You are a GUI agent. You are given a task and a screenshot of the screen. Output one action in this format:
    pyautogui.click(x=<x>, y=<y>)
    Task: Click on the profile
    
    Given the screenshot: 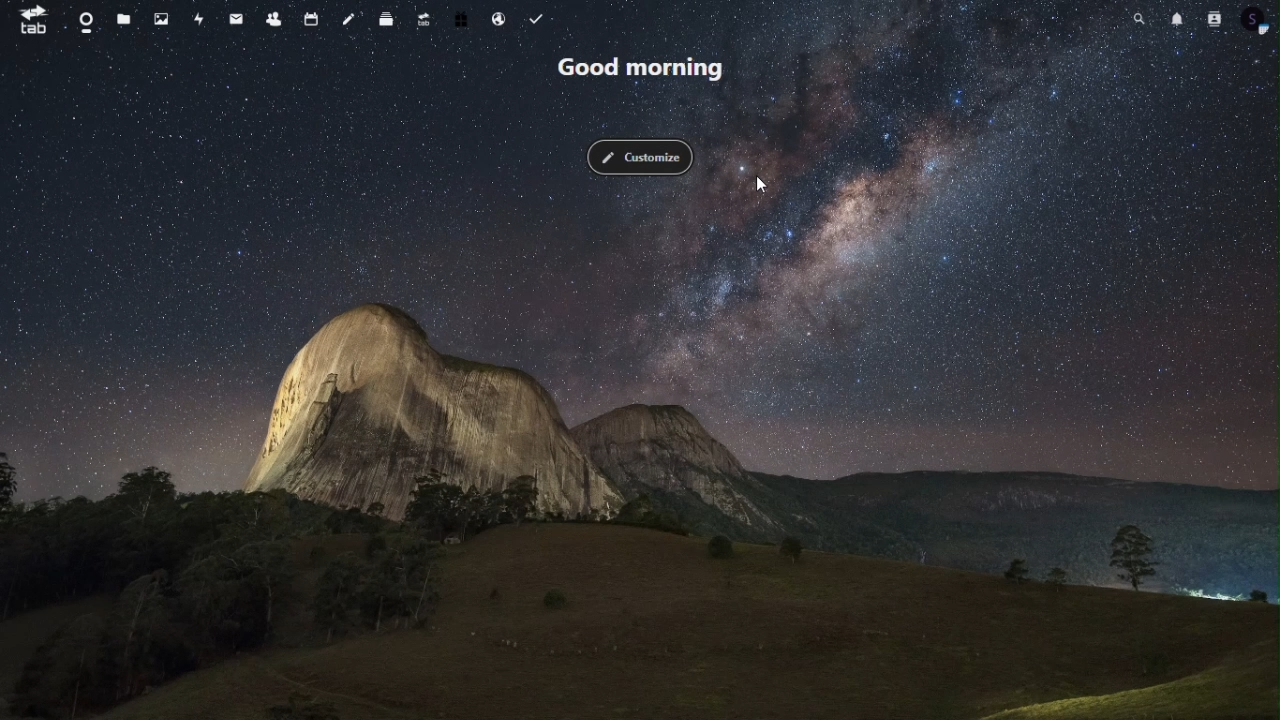 What is the action you would take?
    pyautogui.click(x=1256, y=23)
    